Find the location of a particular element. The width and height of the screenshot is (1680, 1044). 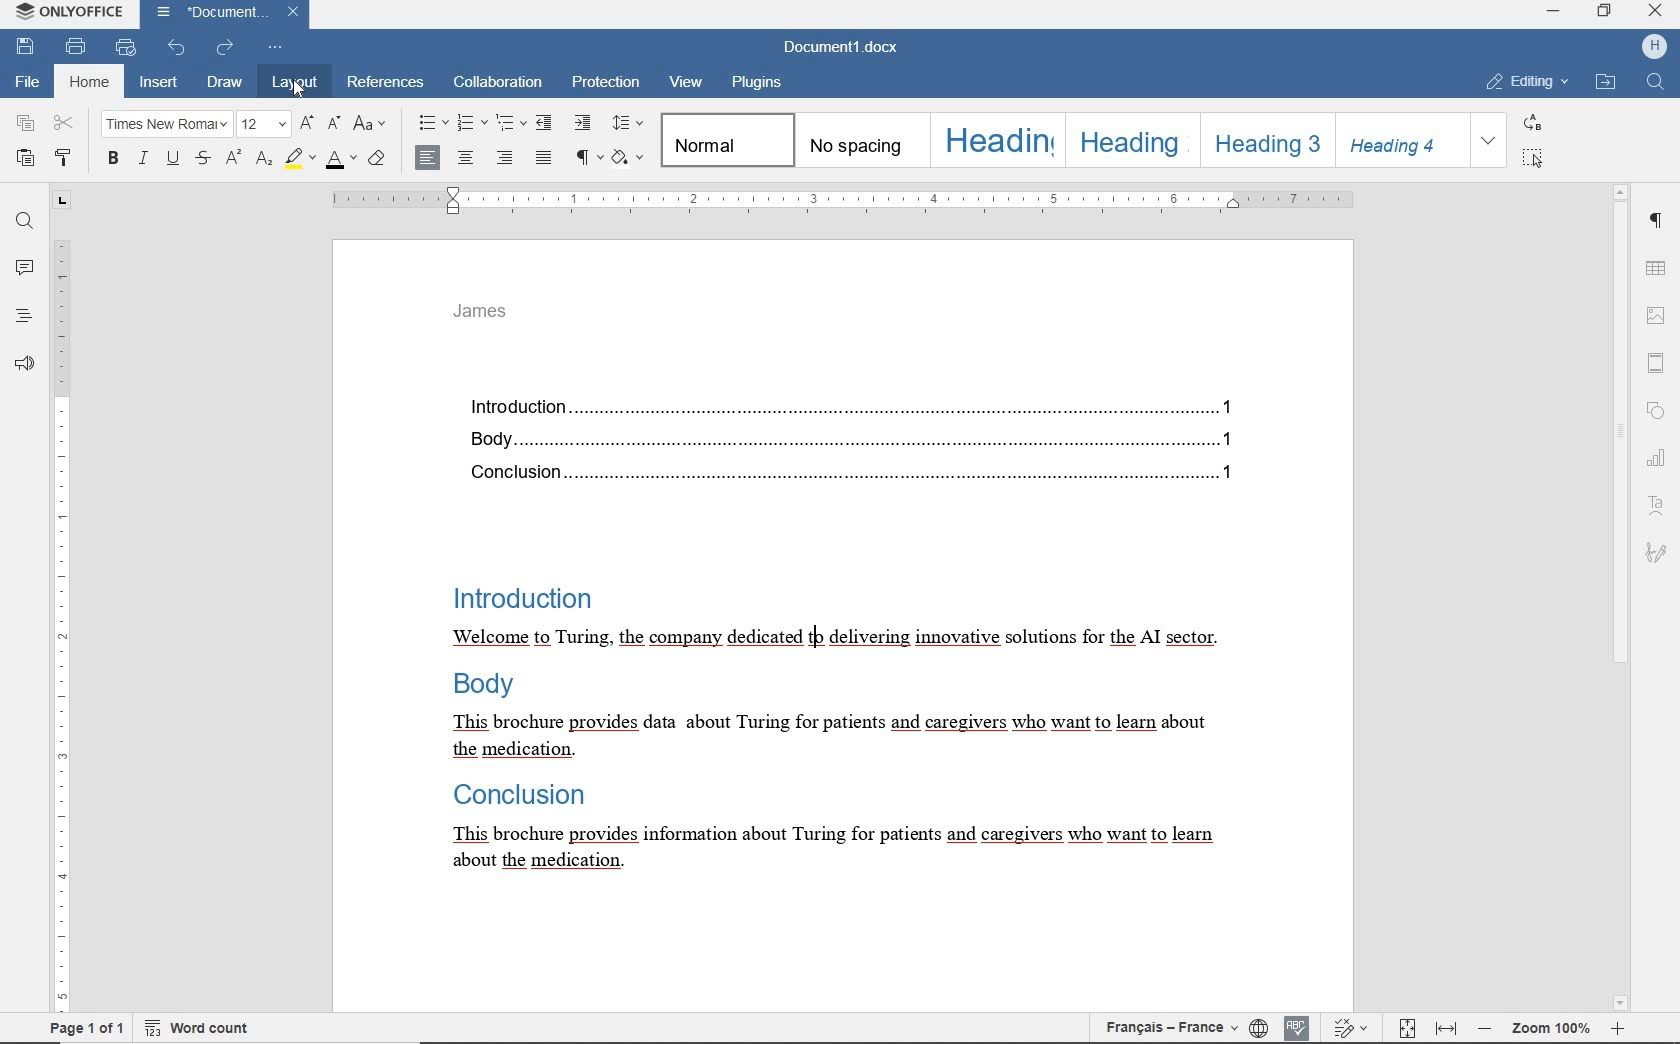

print is located at coordinates (78, 47).